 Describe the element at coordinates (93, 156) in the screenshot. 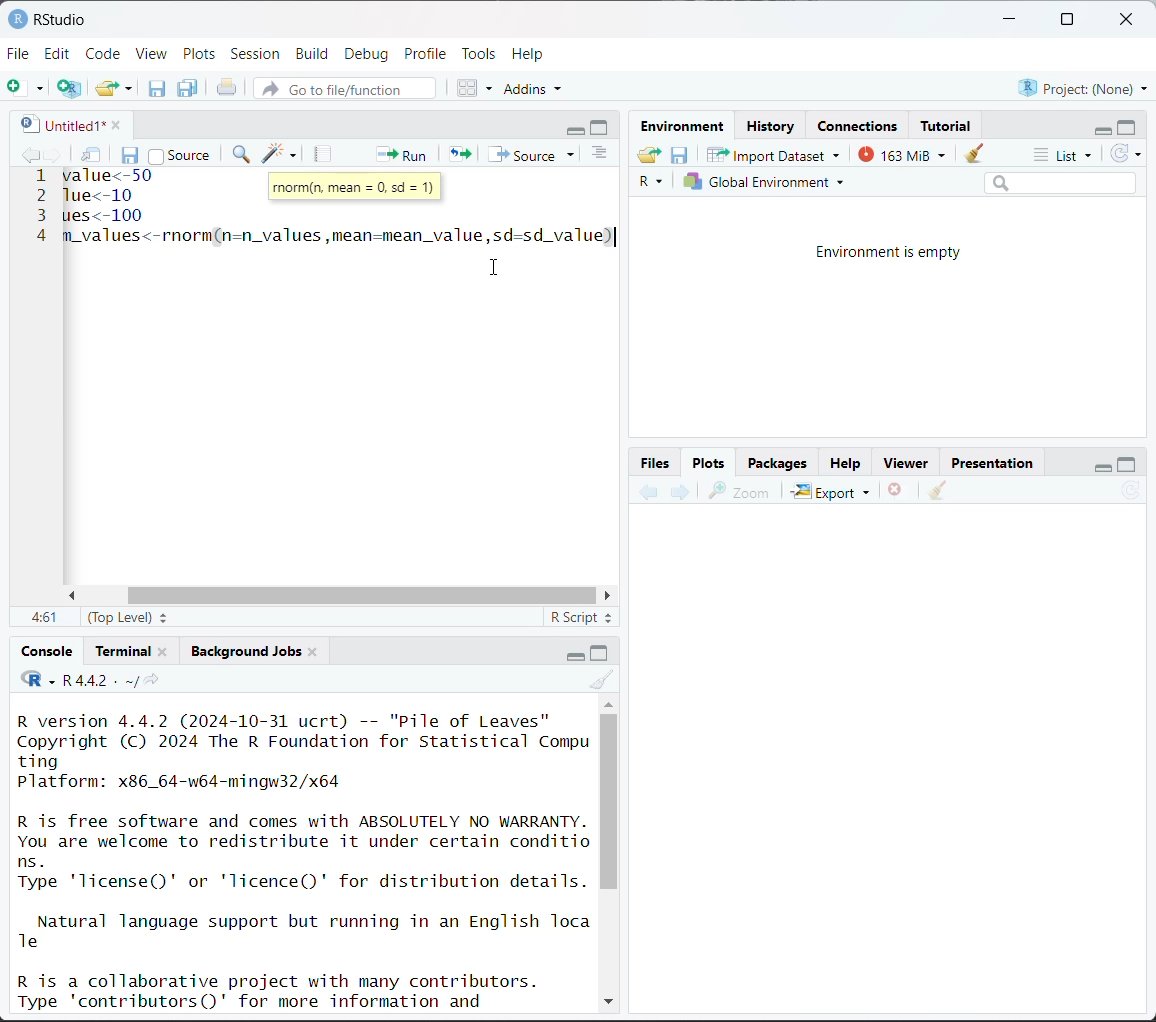

I see `show in new window` at that location.